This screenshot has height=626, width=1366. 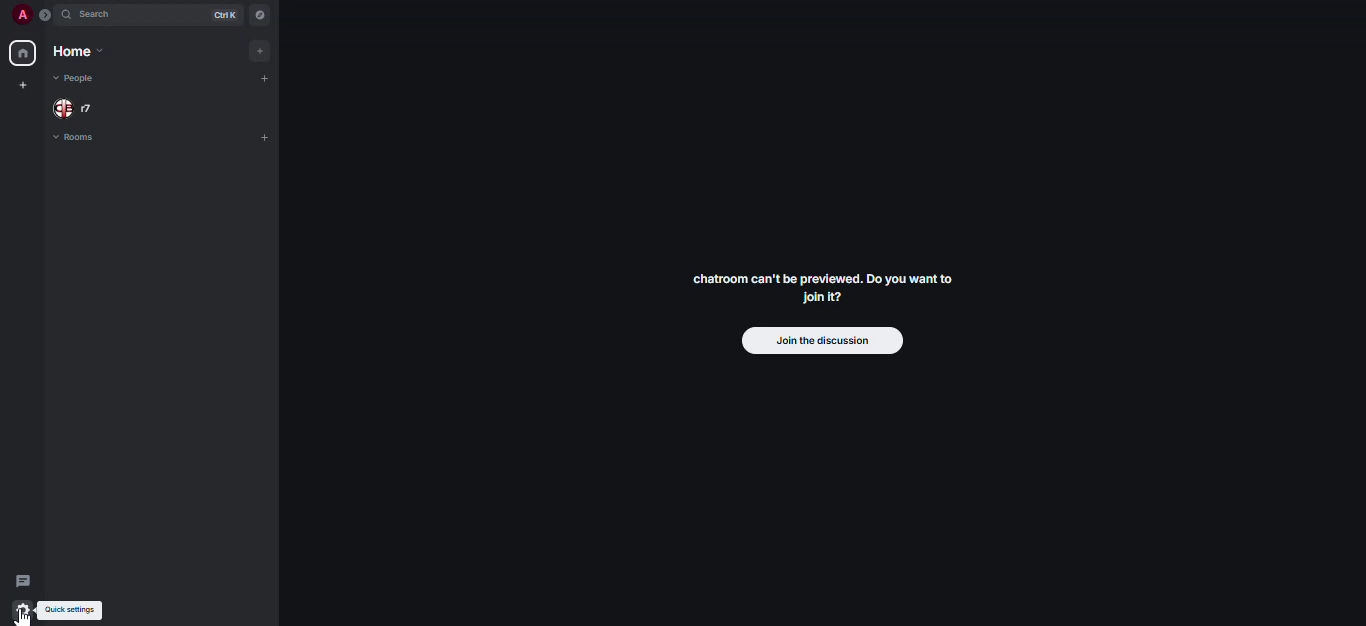 What do you see at coordinates (21, 13) in the screenshot?
I see `profile` at bounding box center [21, 13].